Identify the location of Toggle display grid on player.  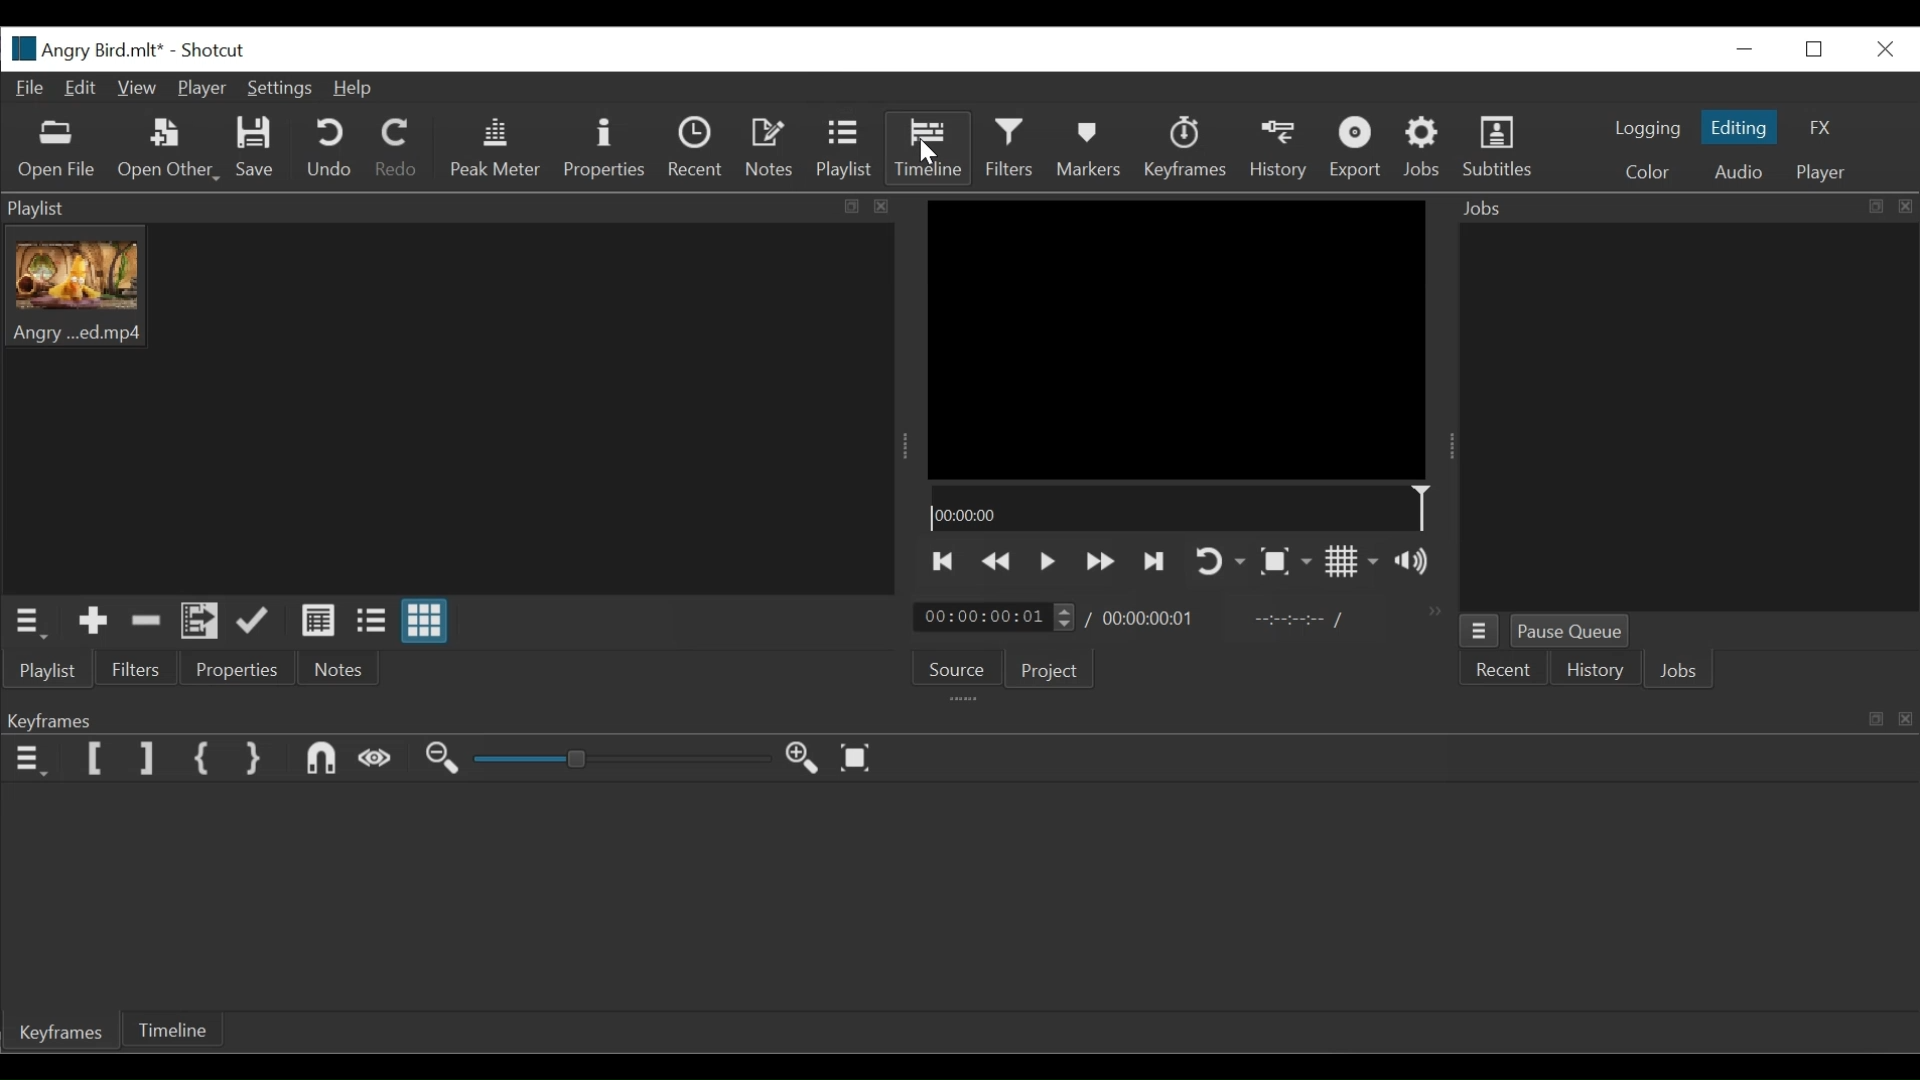
(1353, 562).